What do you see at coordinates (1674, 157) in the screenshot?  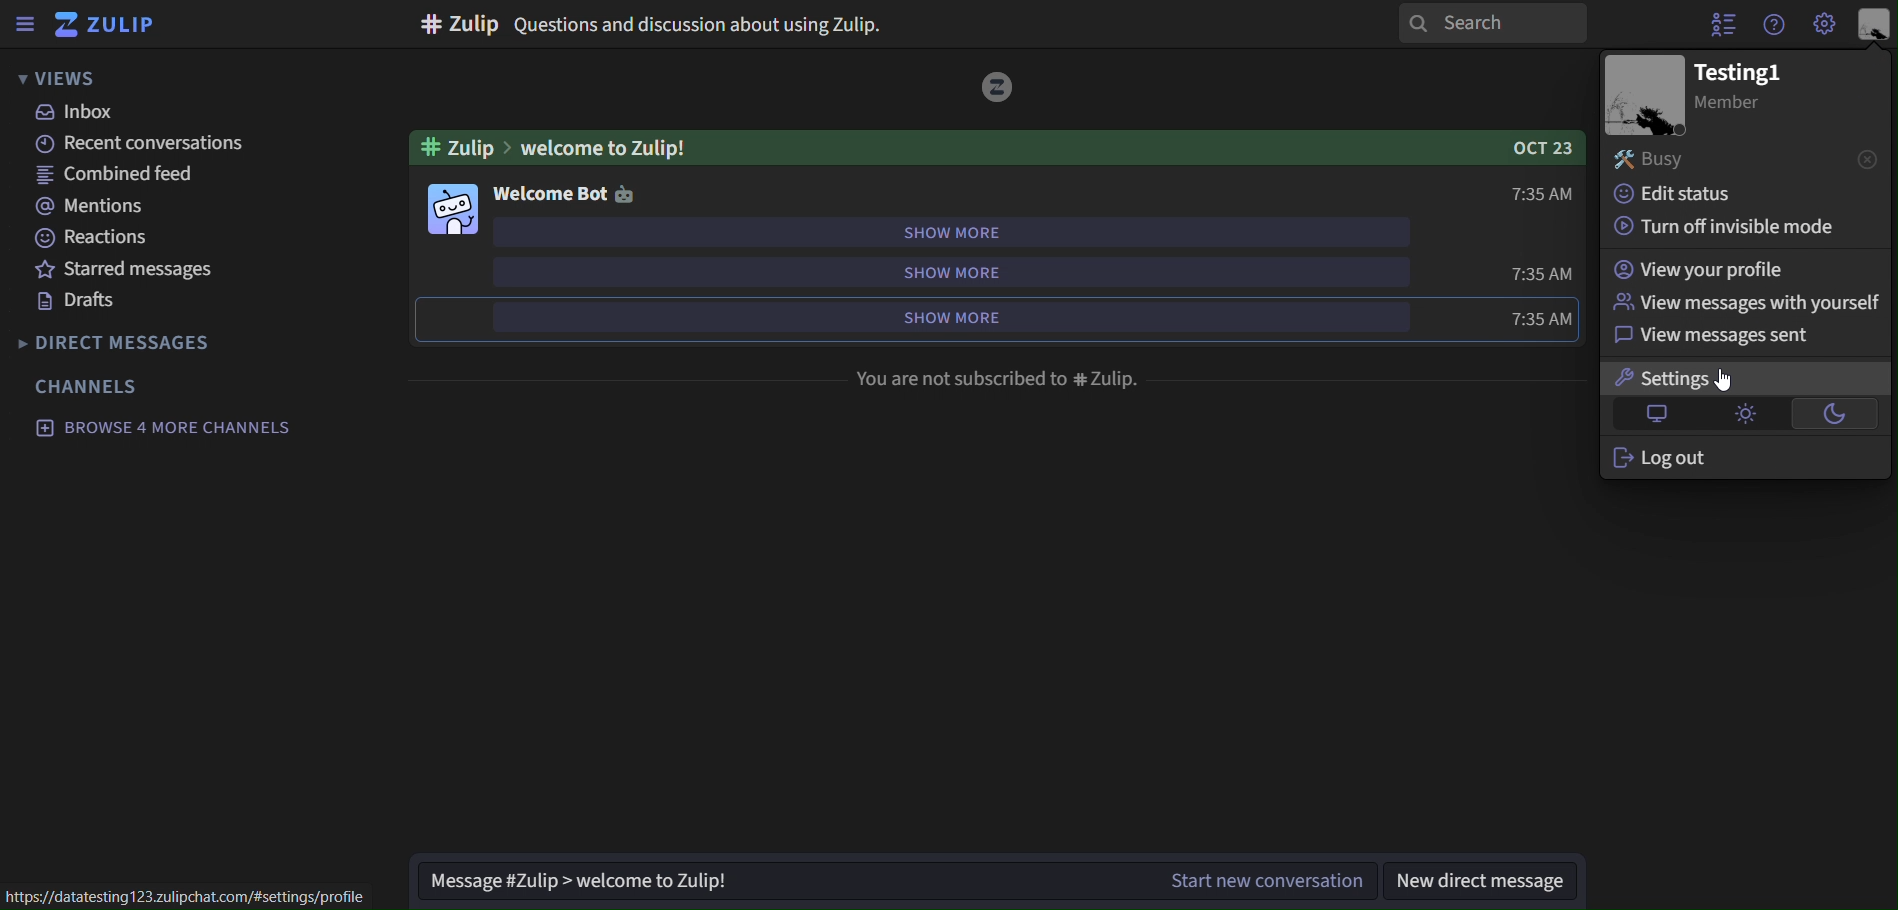 I see `busy` at bounding box center [1674, 157].